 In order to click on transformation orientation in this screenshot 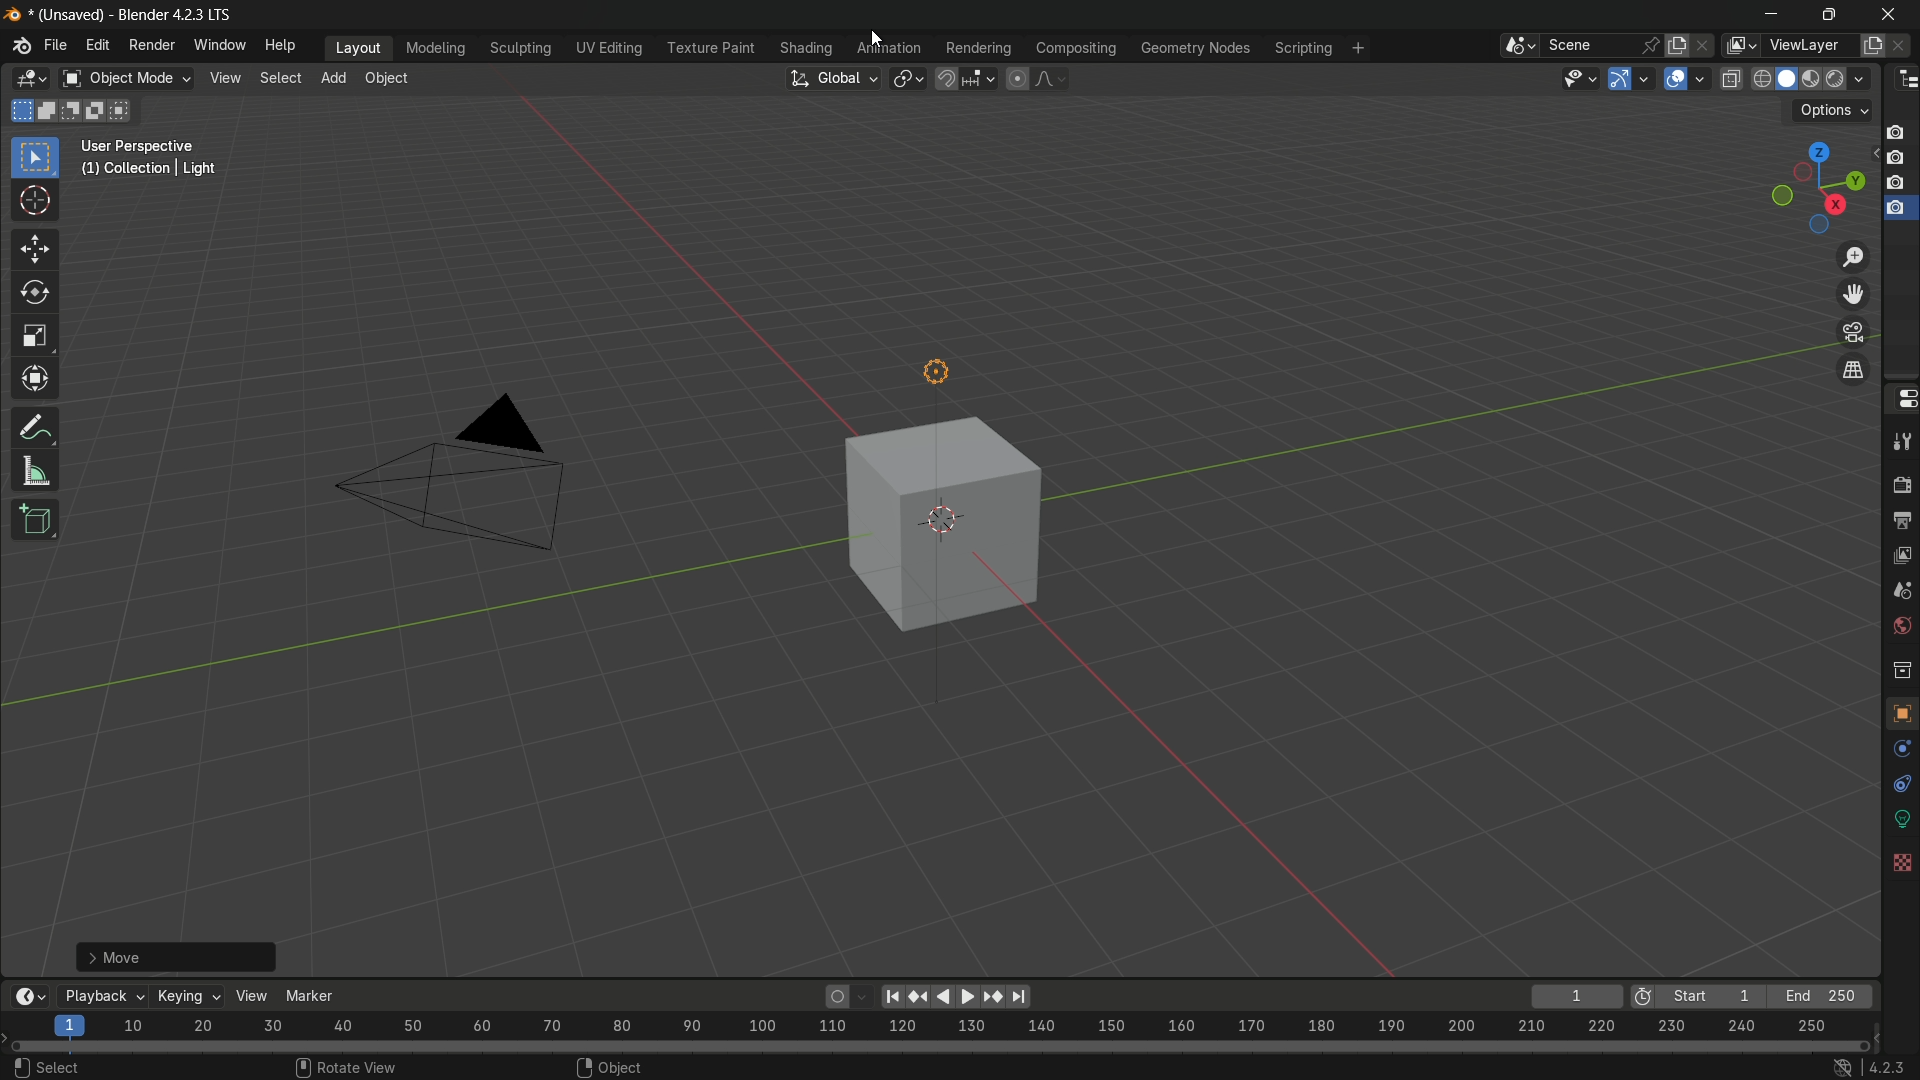, I will do `click(835, 78)`.